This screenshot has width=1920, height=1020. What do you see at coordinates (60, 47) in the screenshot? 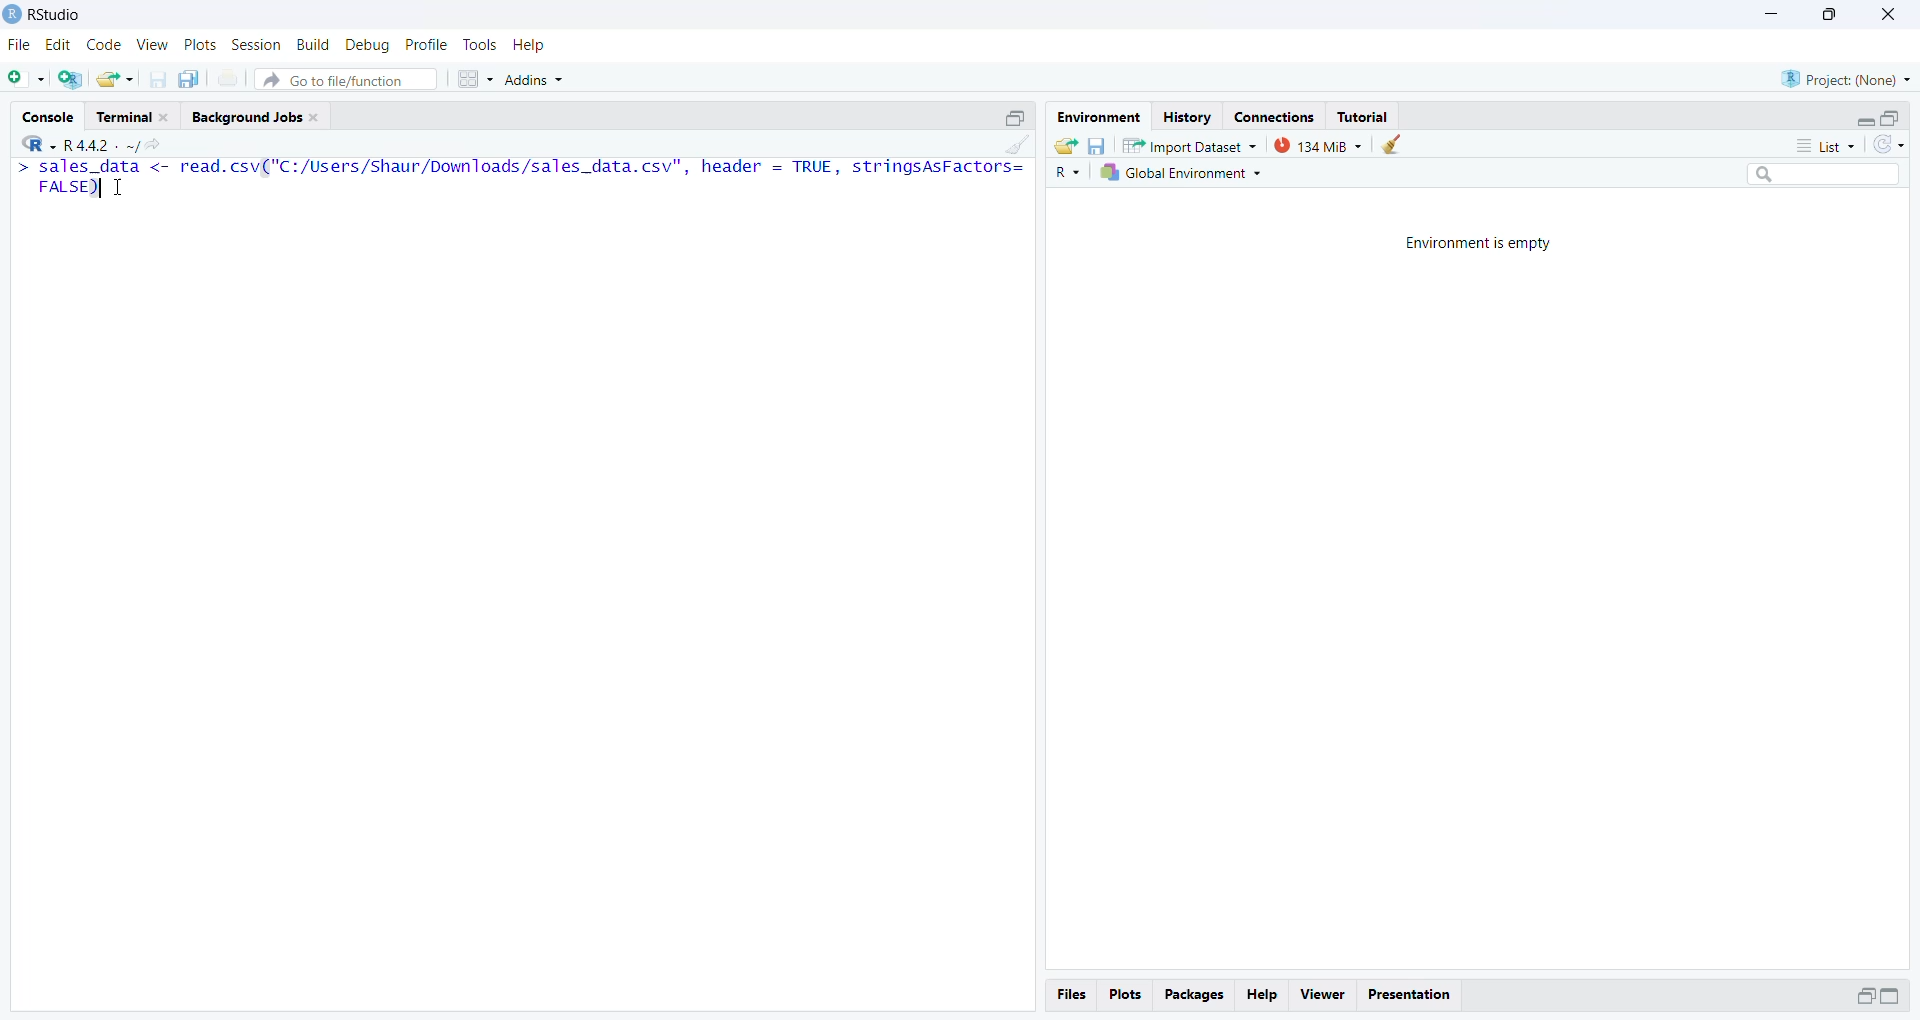
I see `Edit` at bounding box center [60, 47].